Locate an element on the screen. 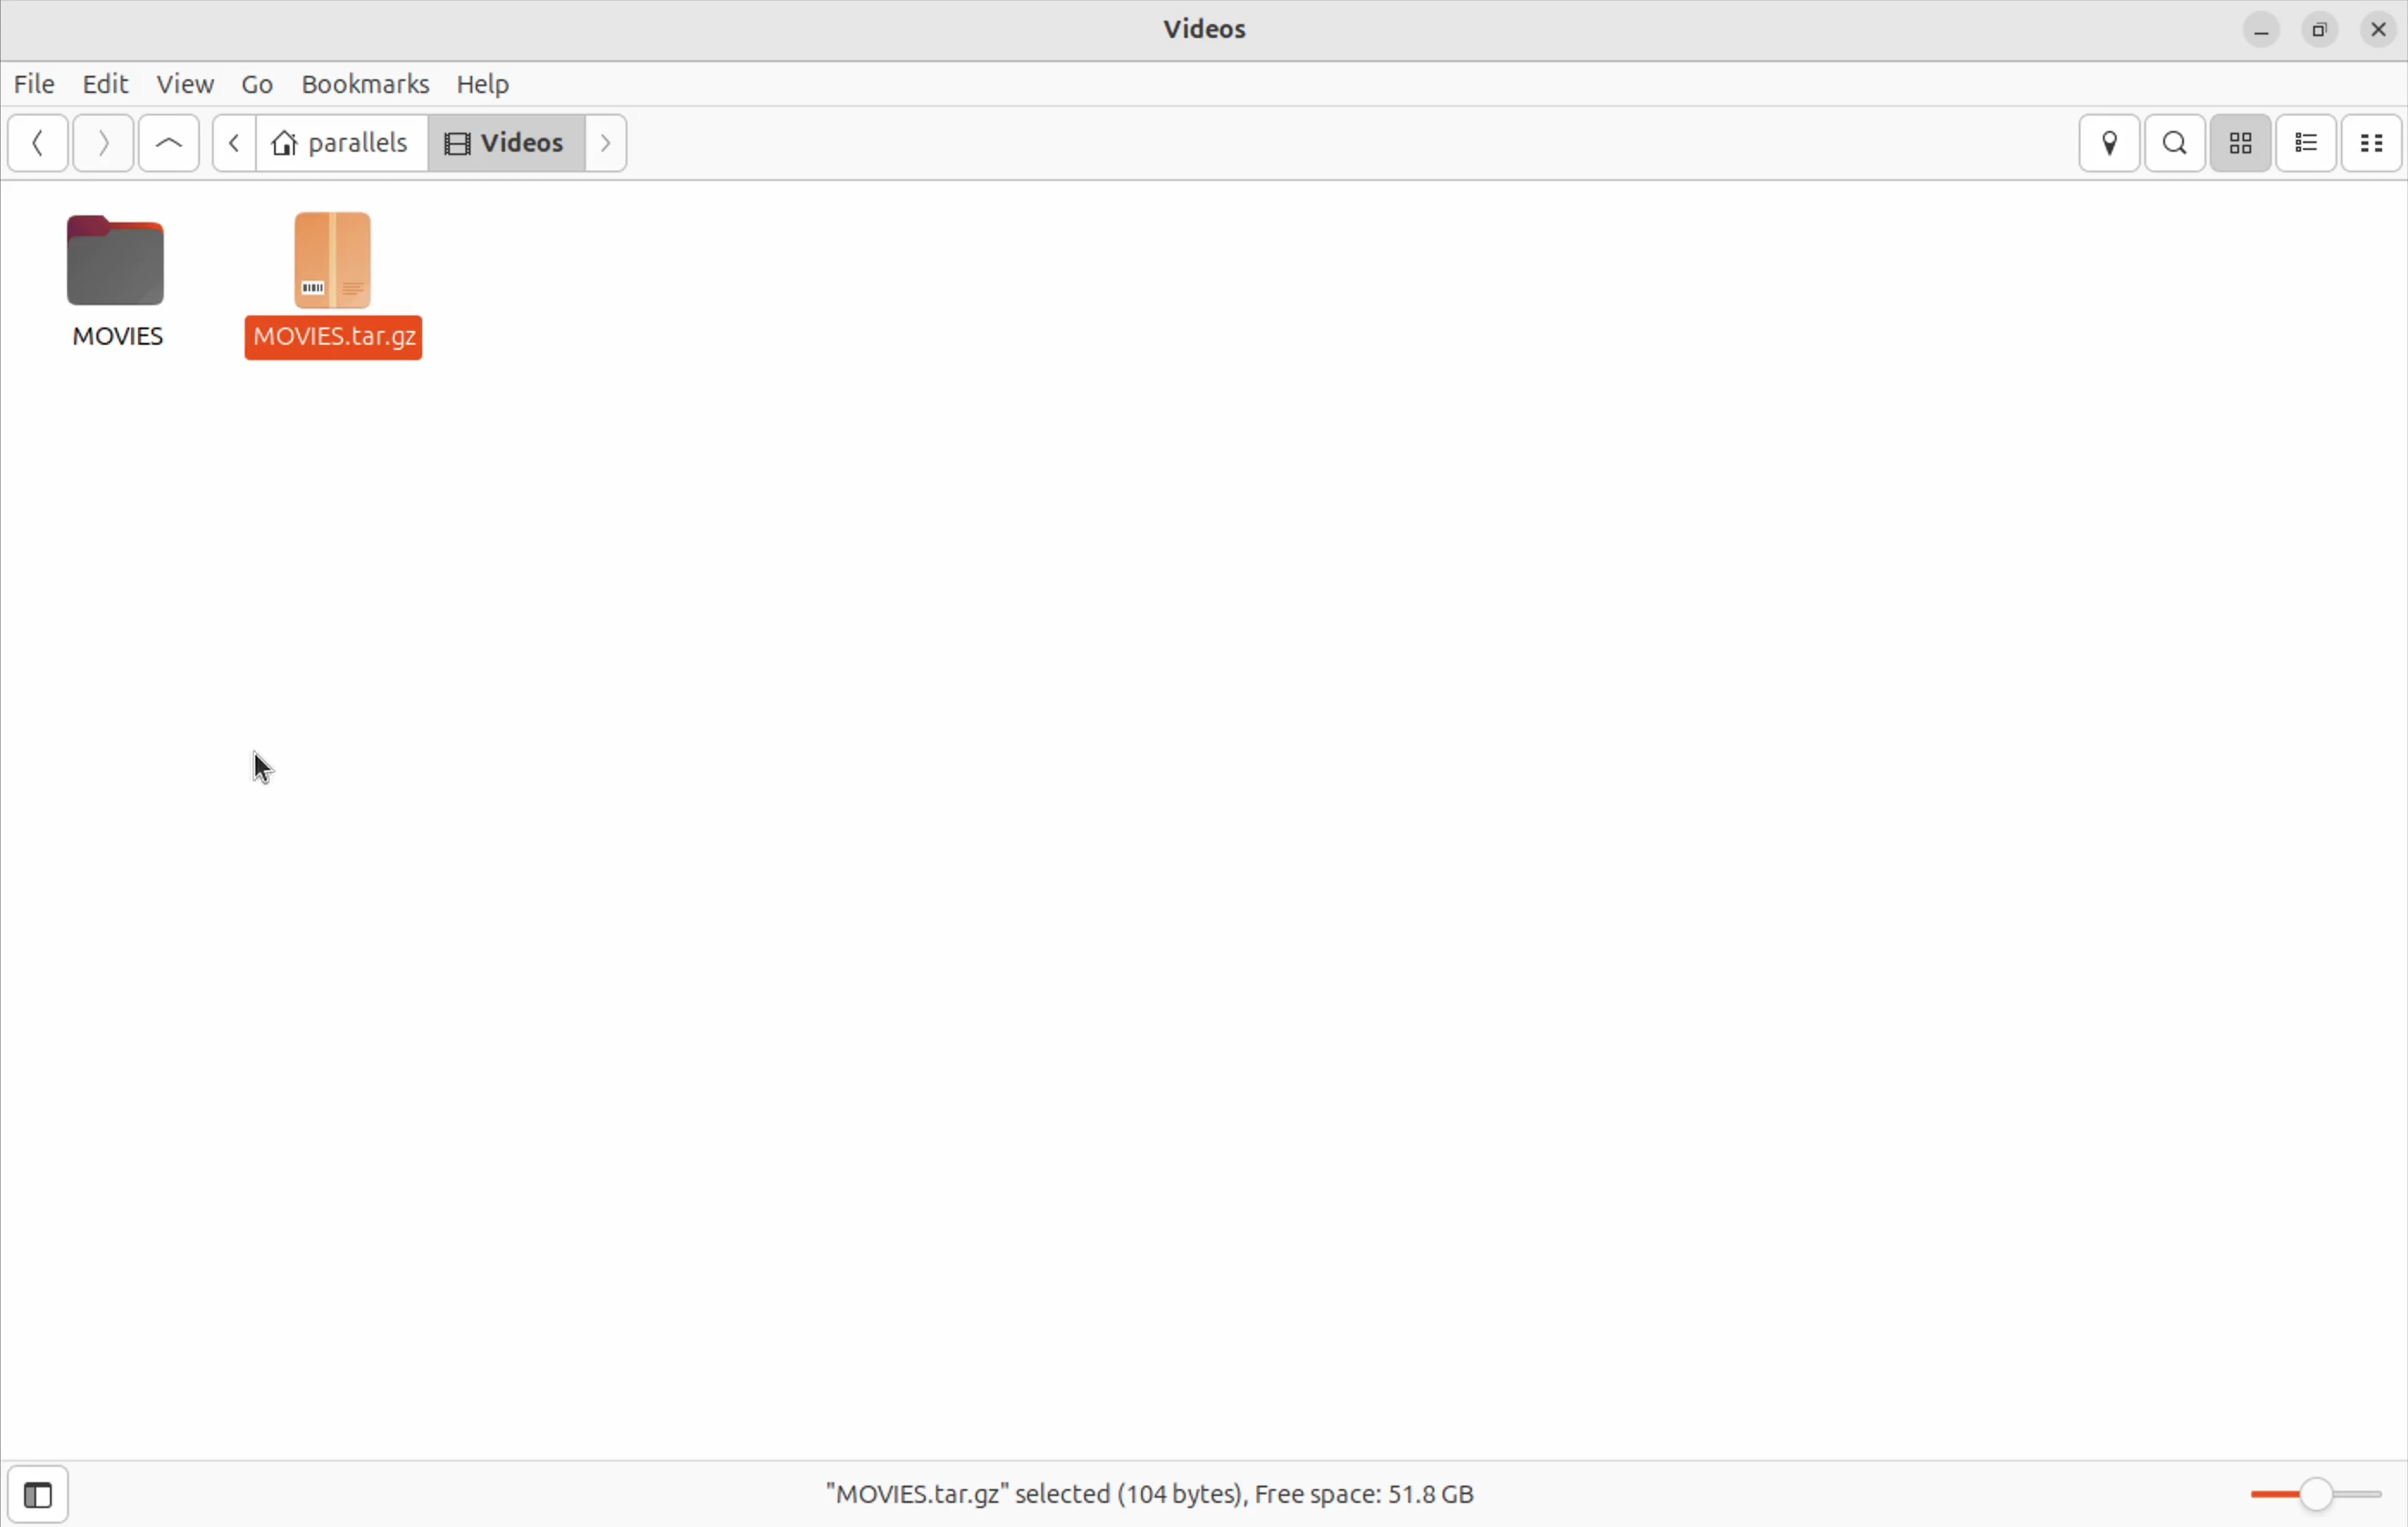  File is located at coordinates (35, 84).